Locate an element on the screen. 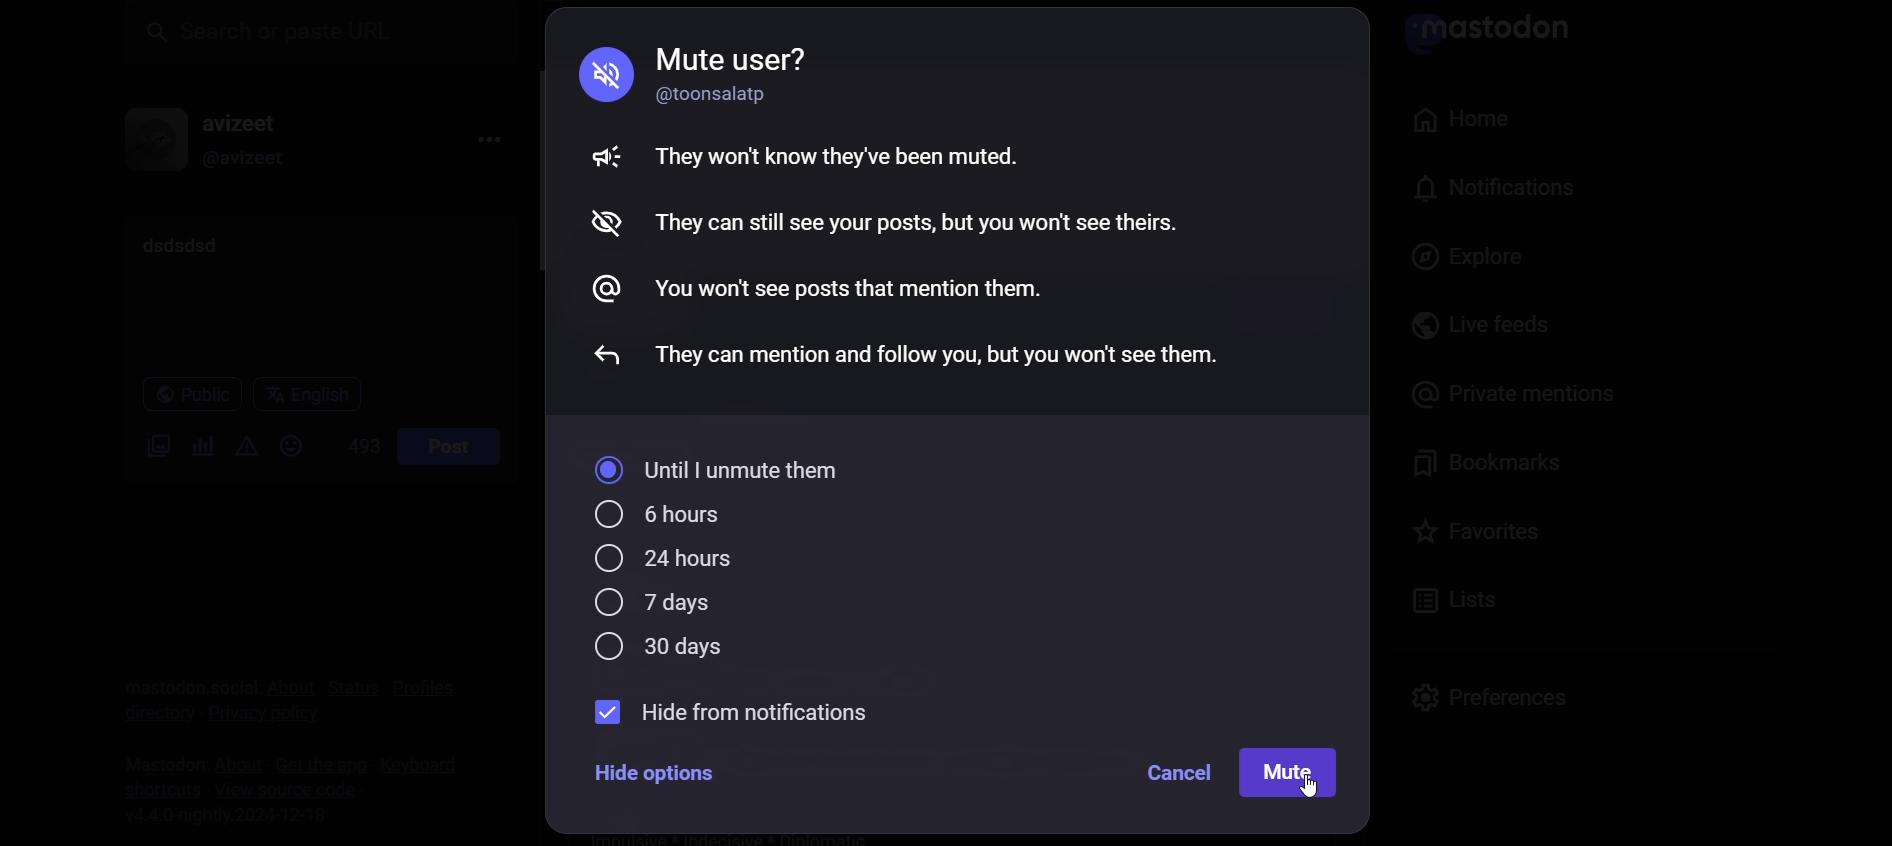 The width and height of the screenshot is (1892, 846). mute inforrmation is located at coordinates (846, 157).